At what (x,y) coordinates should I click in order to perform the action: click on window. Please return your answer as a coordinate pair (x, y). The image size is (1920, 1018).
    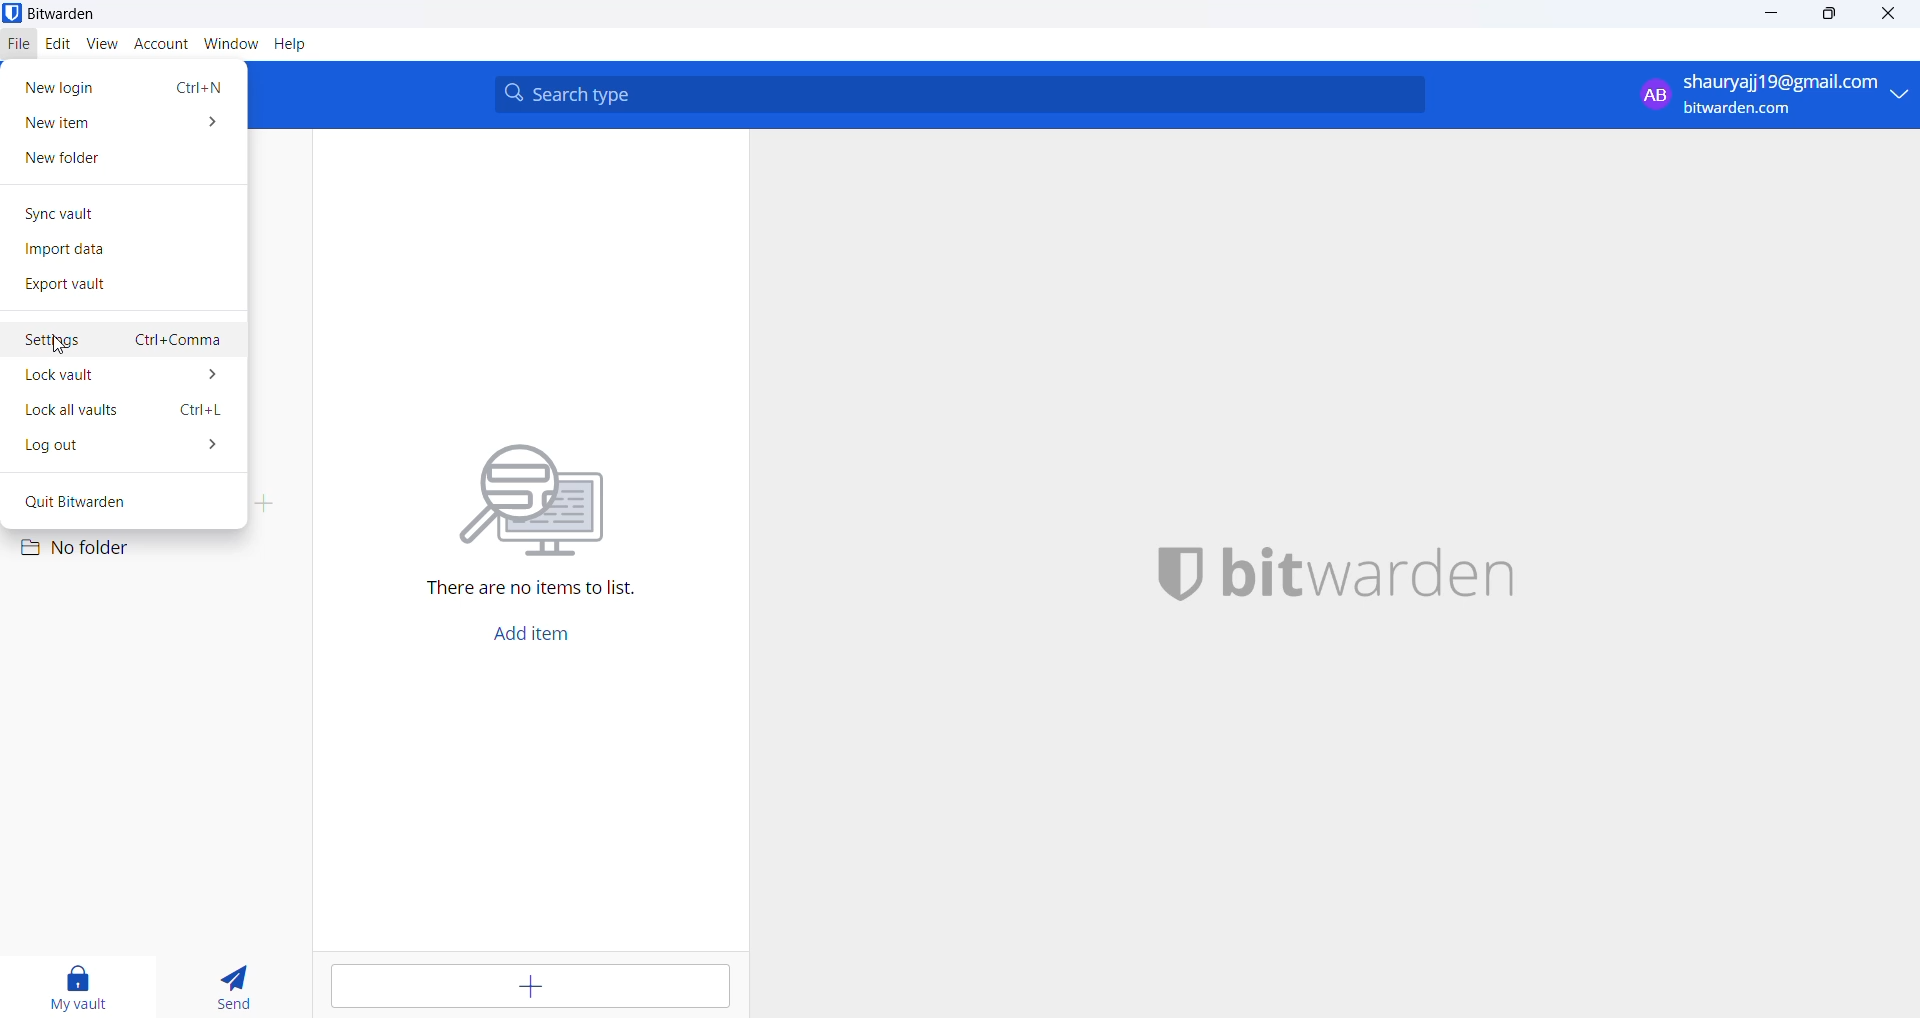
    Looking at the image, I should click on (227, 47).